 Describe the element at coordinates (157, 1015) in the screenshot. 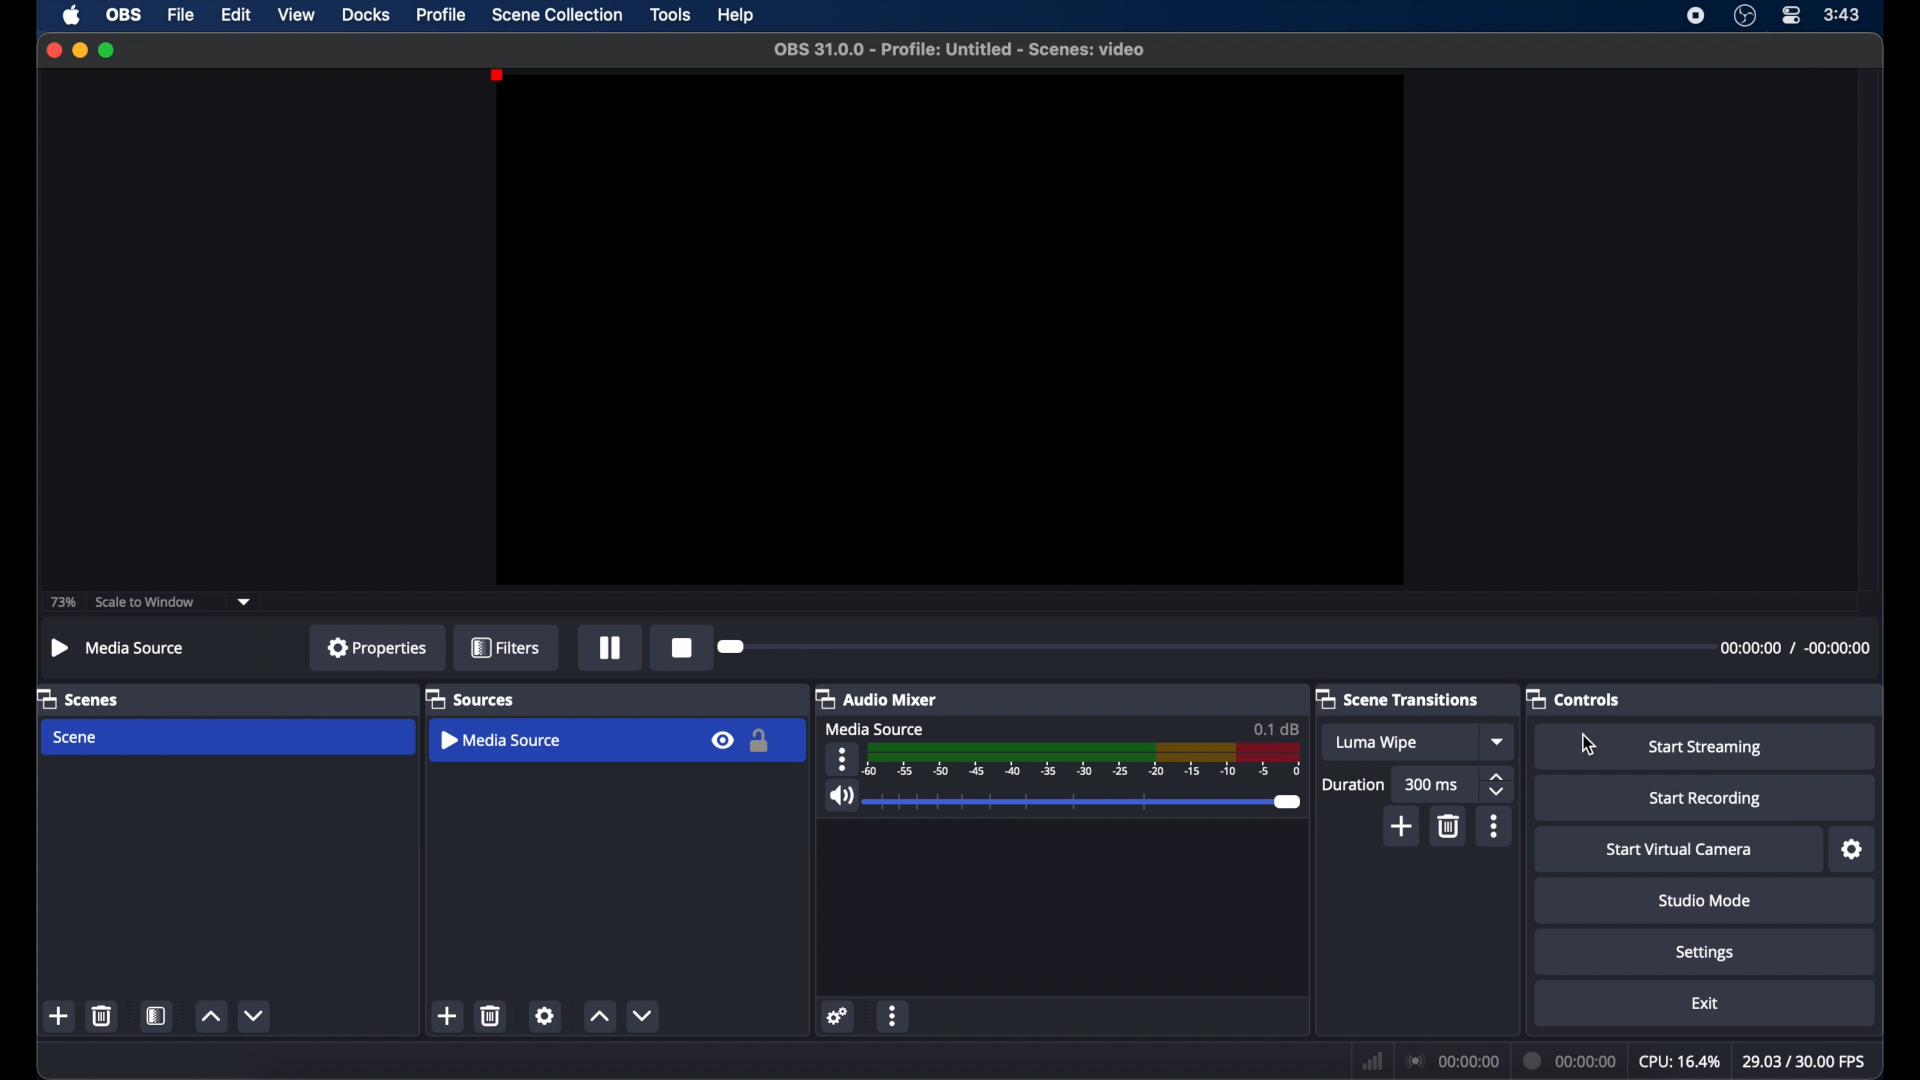

I see `scene filters` at that location.